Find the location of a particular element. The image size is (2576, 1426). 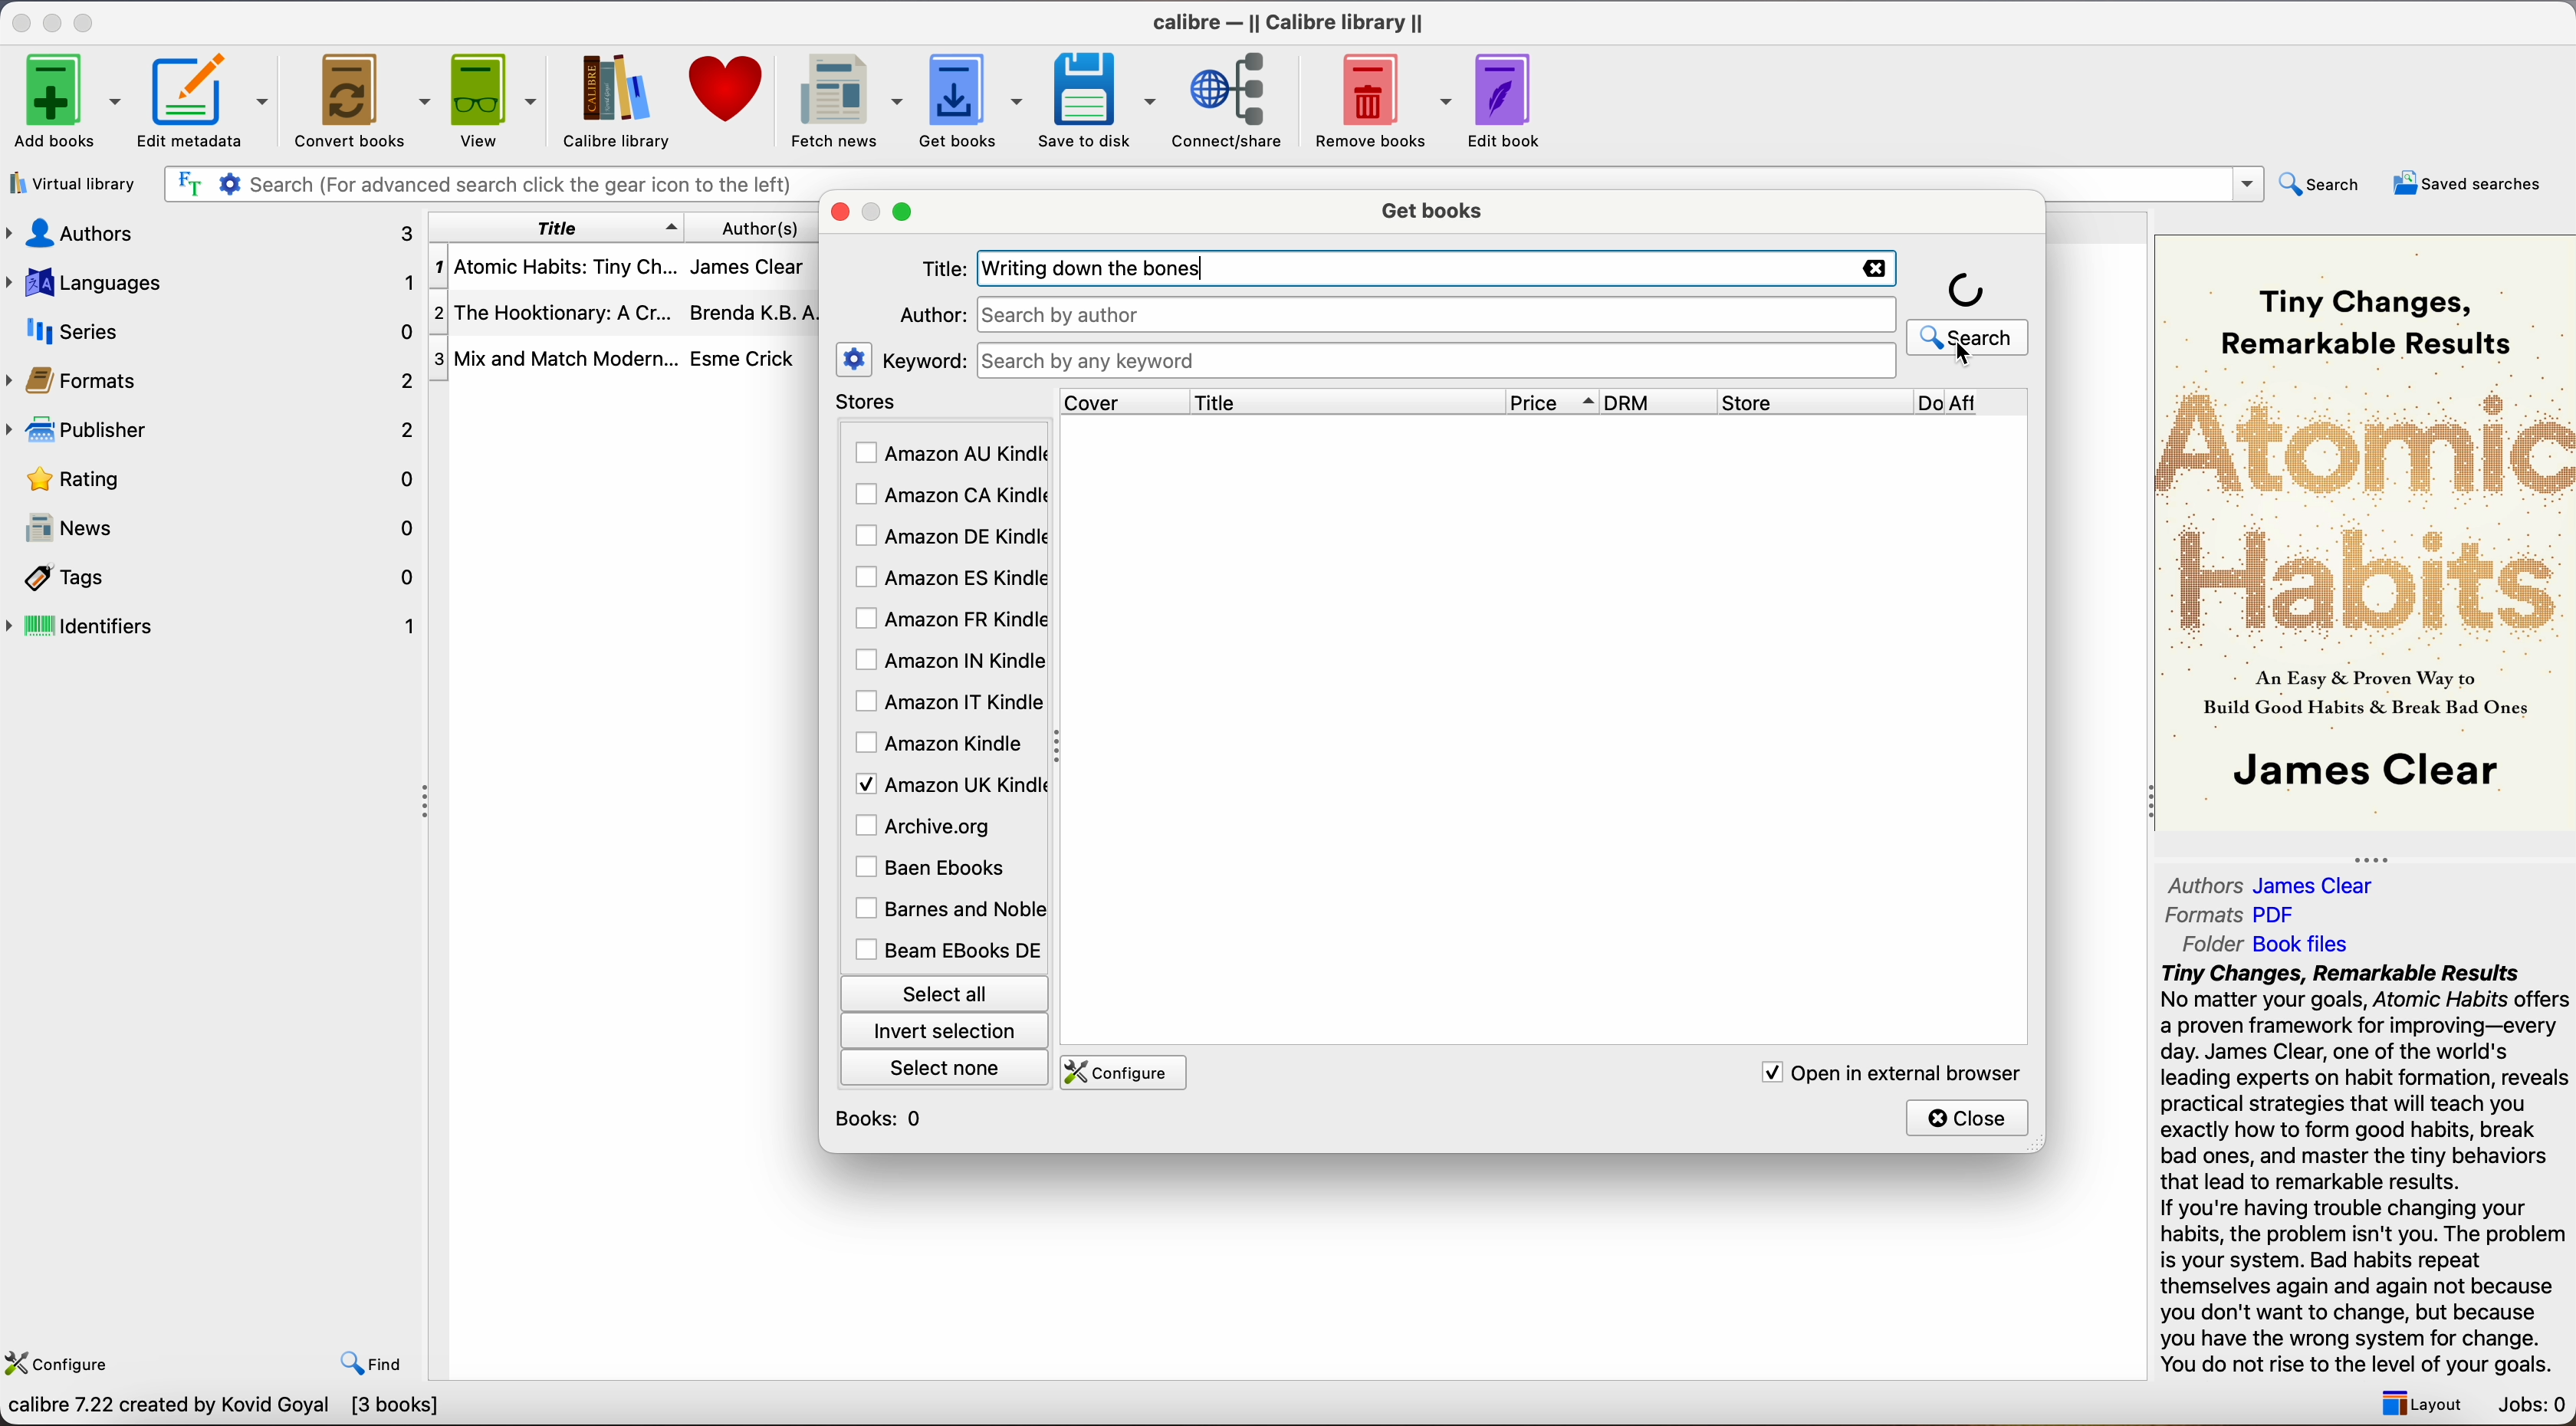

Formats PDF is located at coordinates (2233, 915).